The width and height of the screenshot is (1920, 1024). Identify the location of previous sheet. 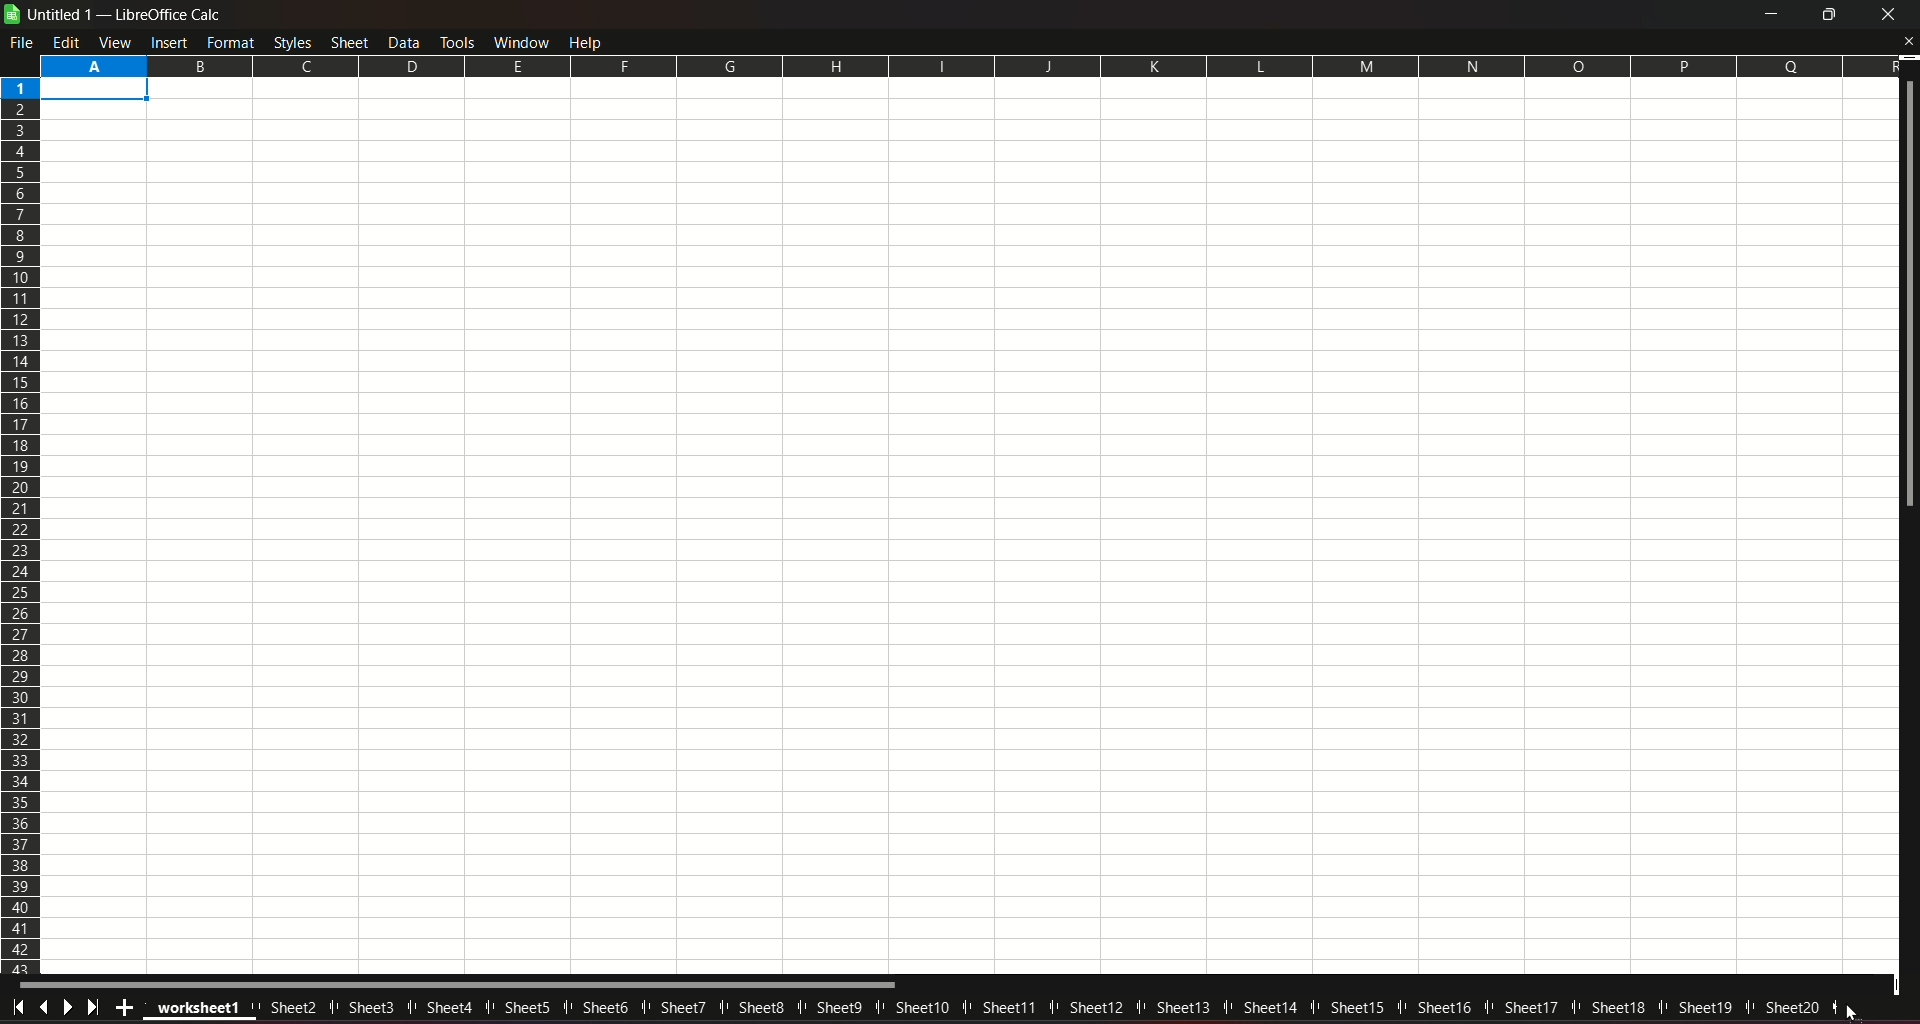
(46, 1005).